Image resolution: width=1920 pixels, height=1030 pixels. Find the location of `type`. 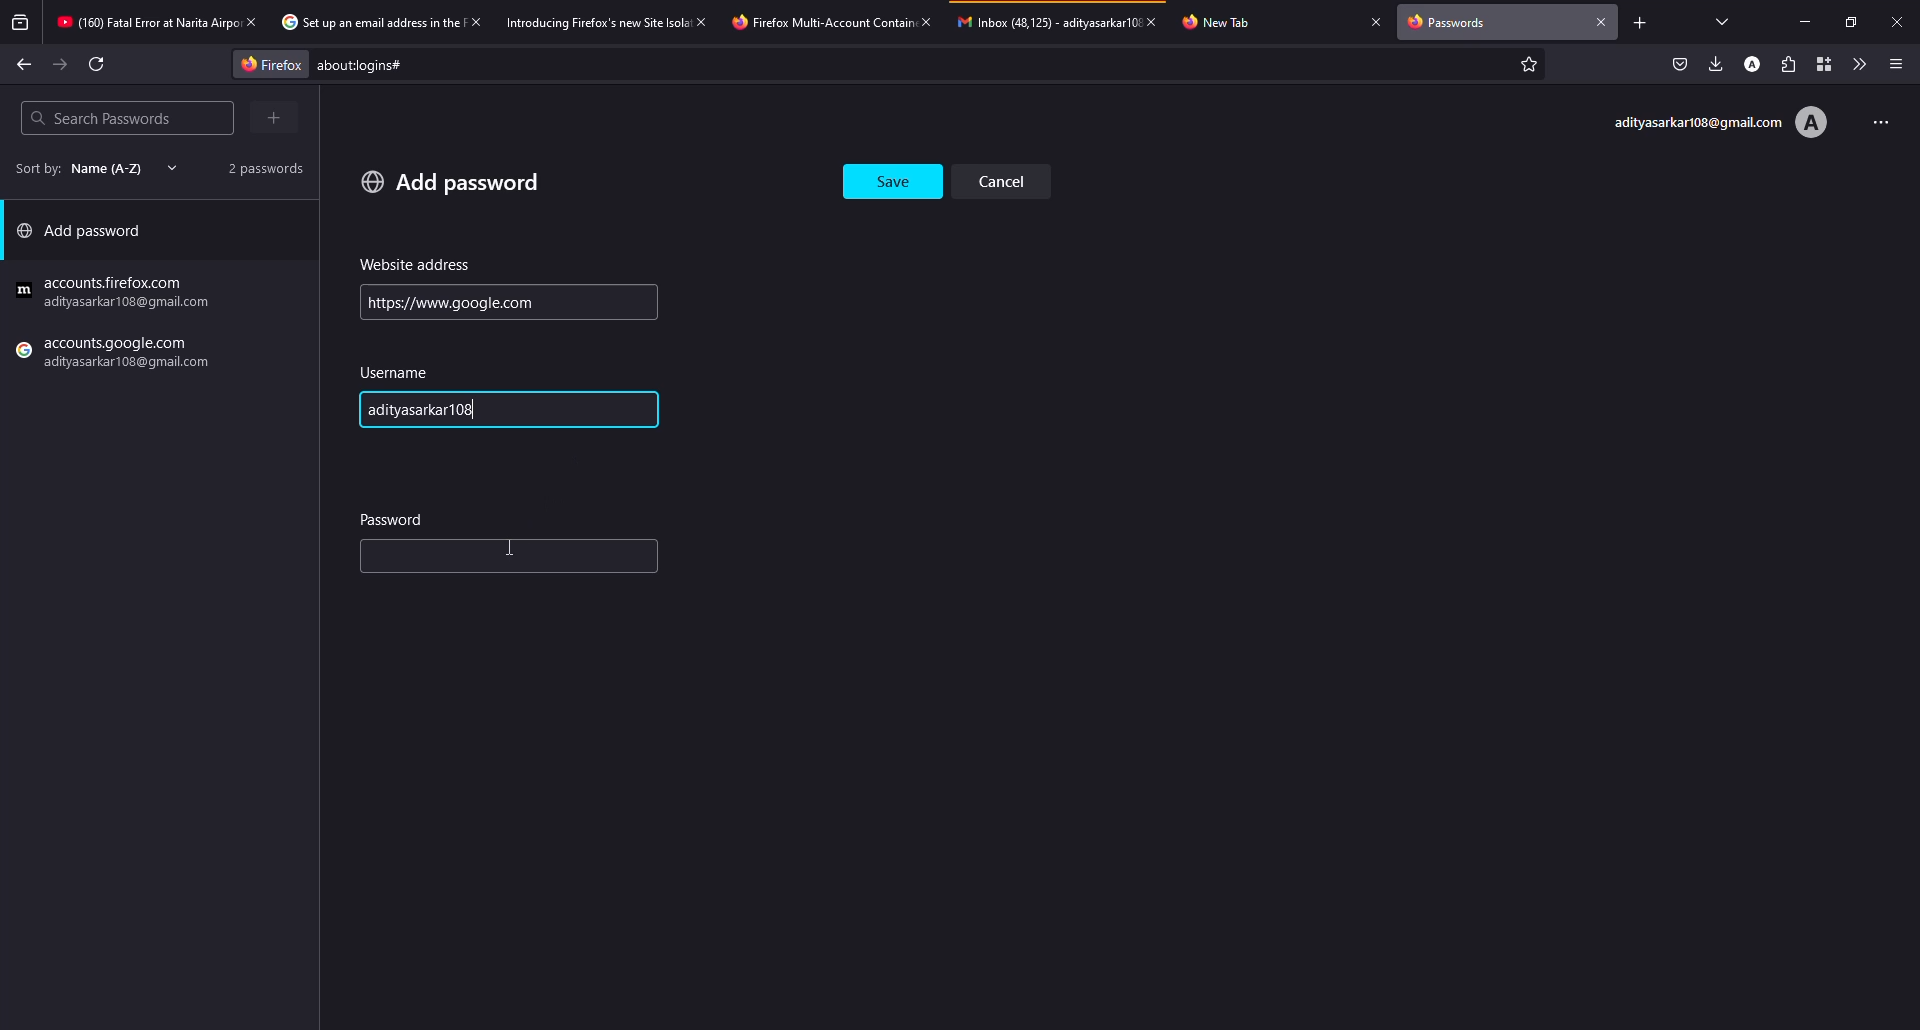

type is located at coordinates (466, 560).